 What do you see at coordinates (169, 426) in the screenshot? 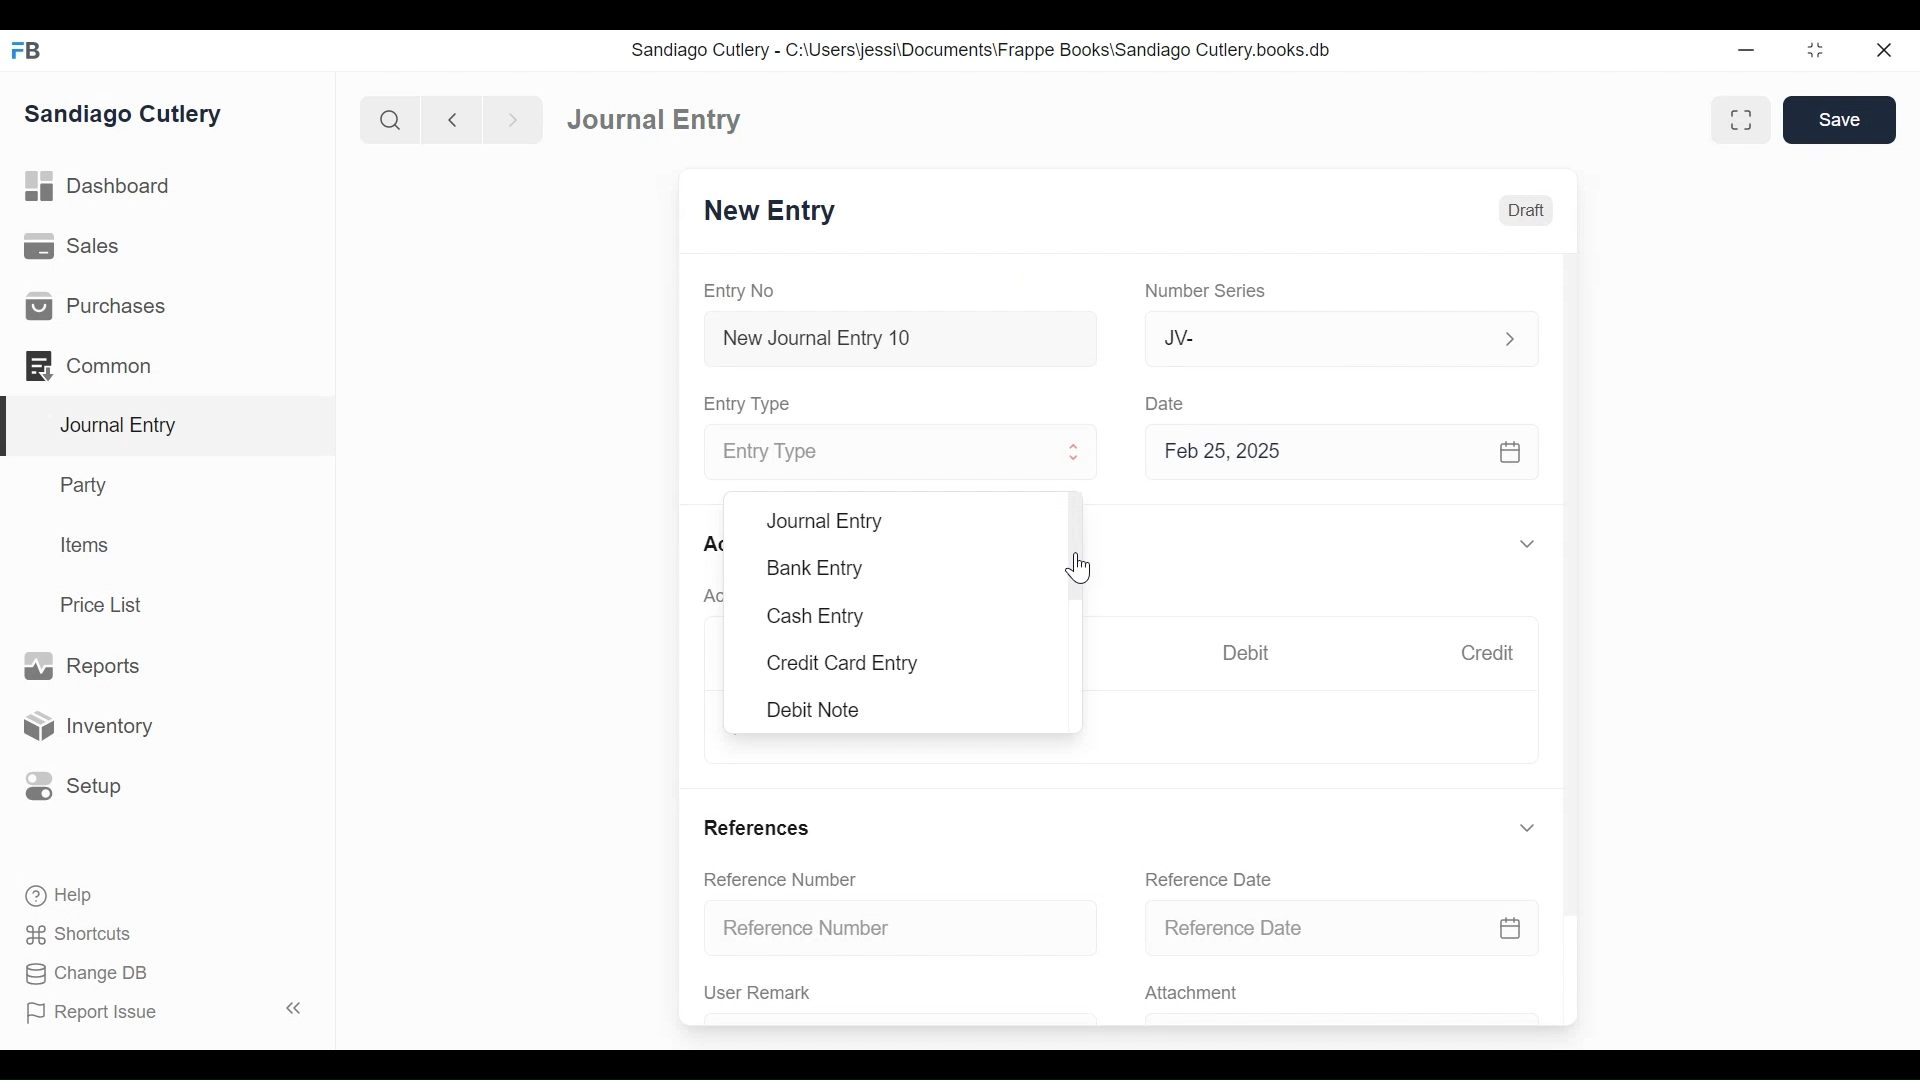
I see `Journal Entry` at bounding box center [169, 426].